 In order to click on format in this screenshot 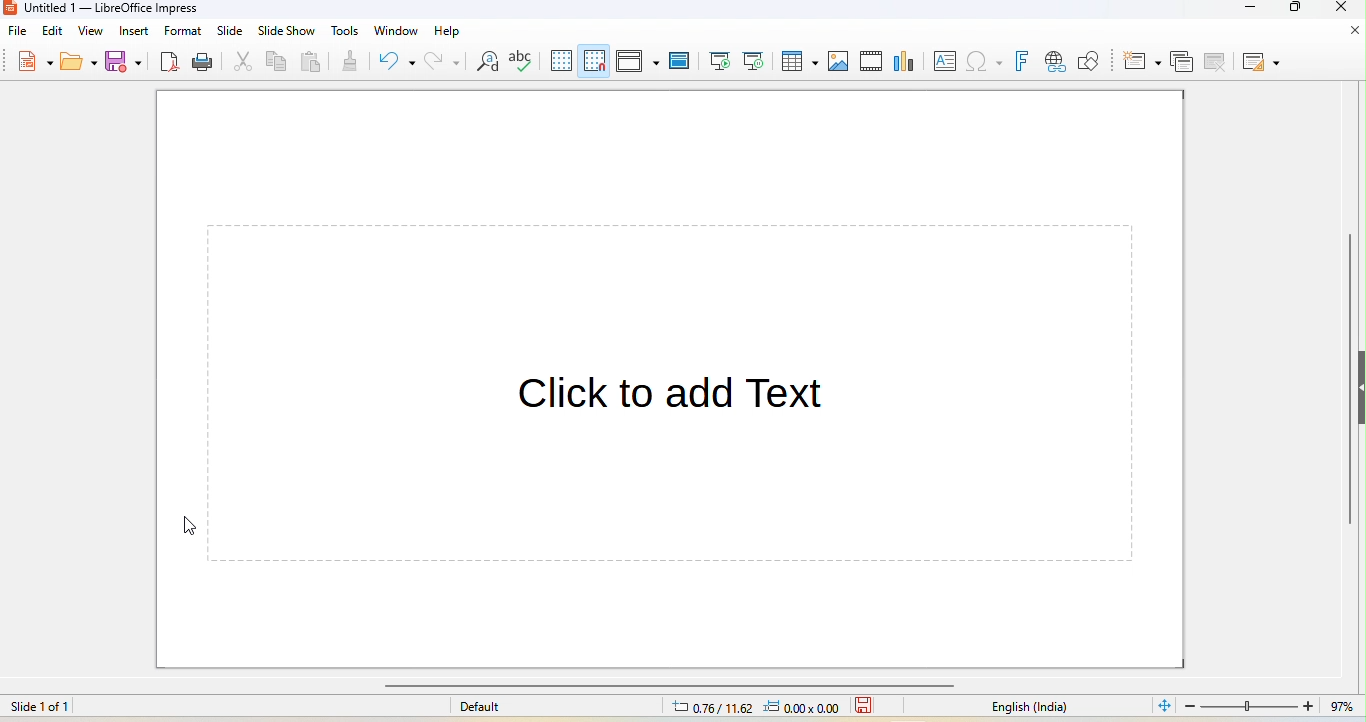, I will do `click(184, 31)`.